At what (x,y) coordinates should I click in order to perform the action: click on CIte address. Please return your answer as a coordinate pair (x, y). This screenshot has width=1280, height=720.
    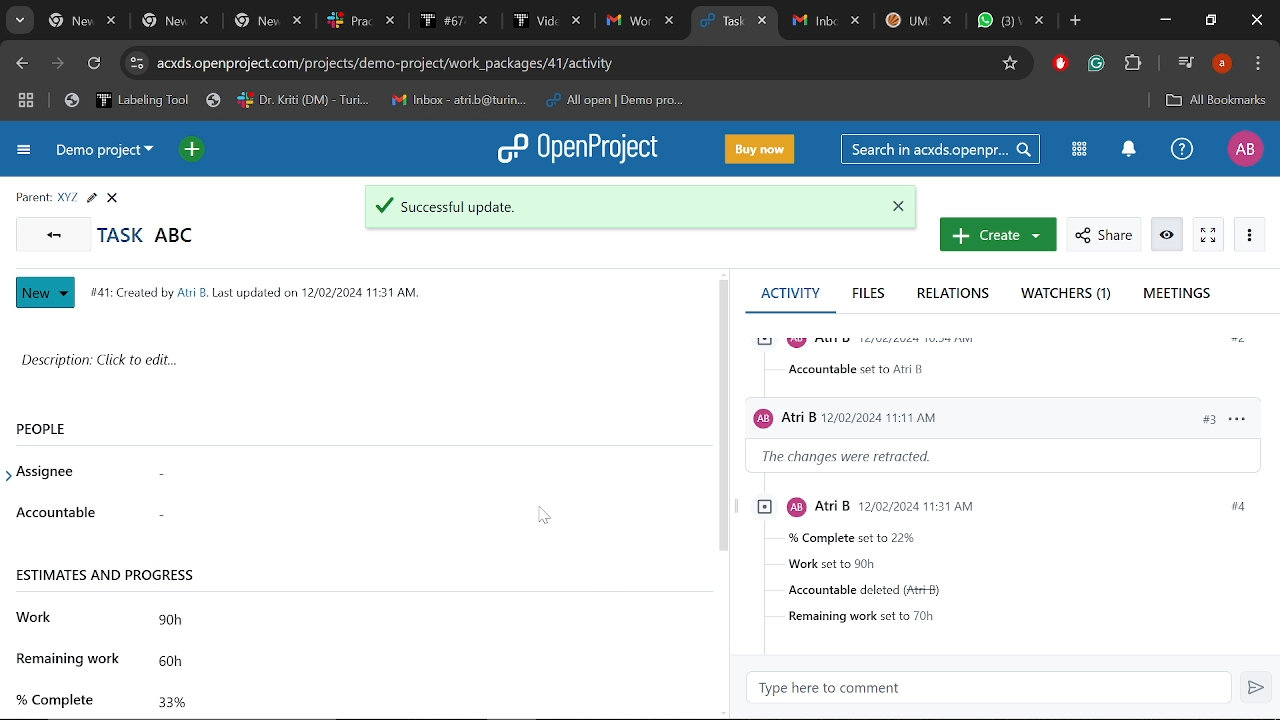
    Looking at the image, I should click on (571, 62).